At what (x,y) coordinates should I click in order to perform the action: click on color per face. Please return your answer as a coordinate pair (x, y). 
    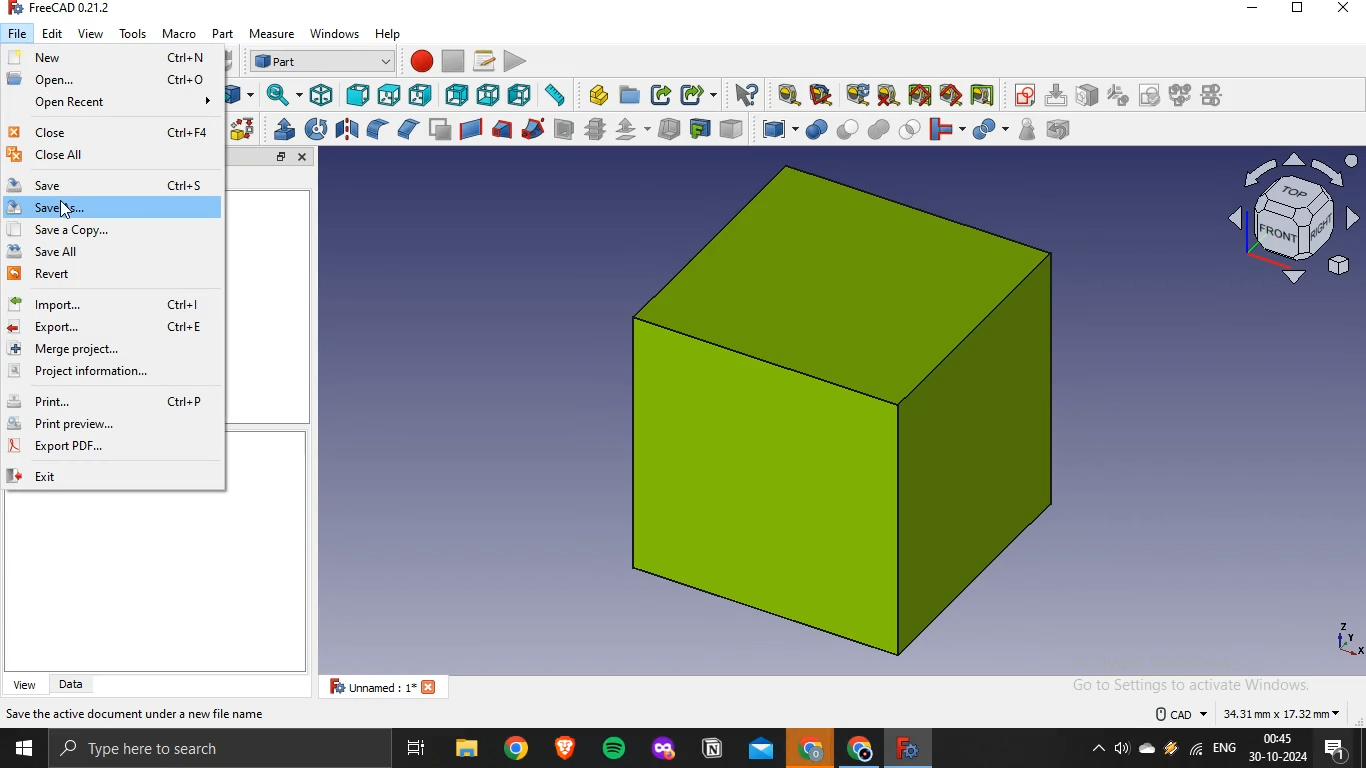
    Looking at the image, I should click on (731, 129).